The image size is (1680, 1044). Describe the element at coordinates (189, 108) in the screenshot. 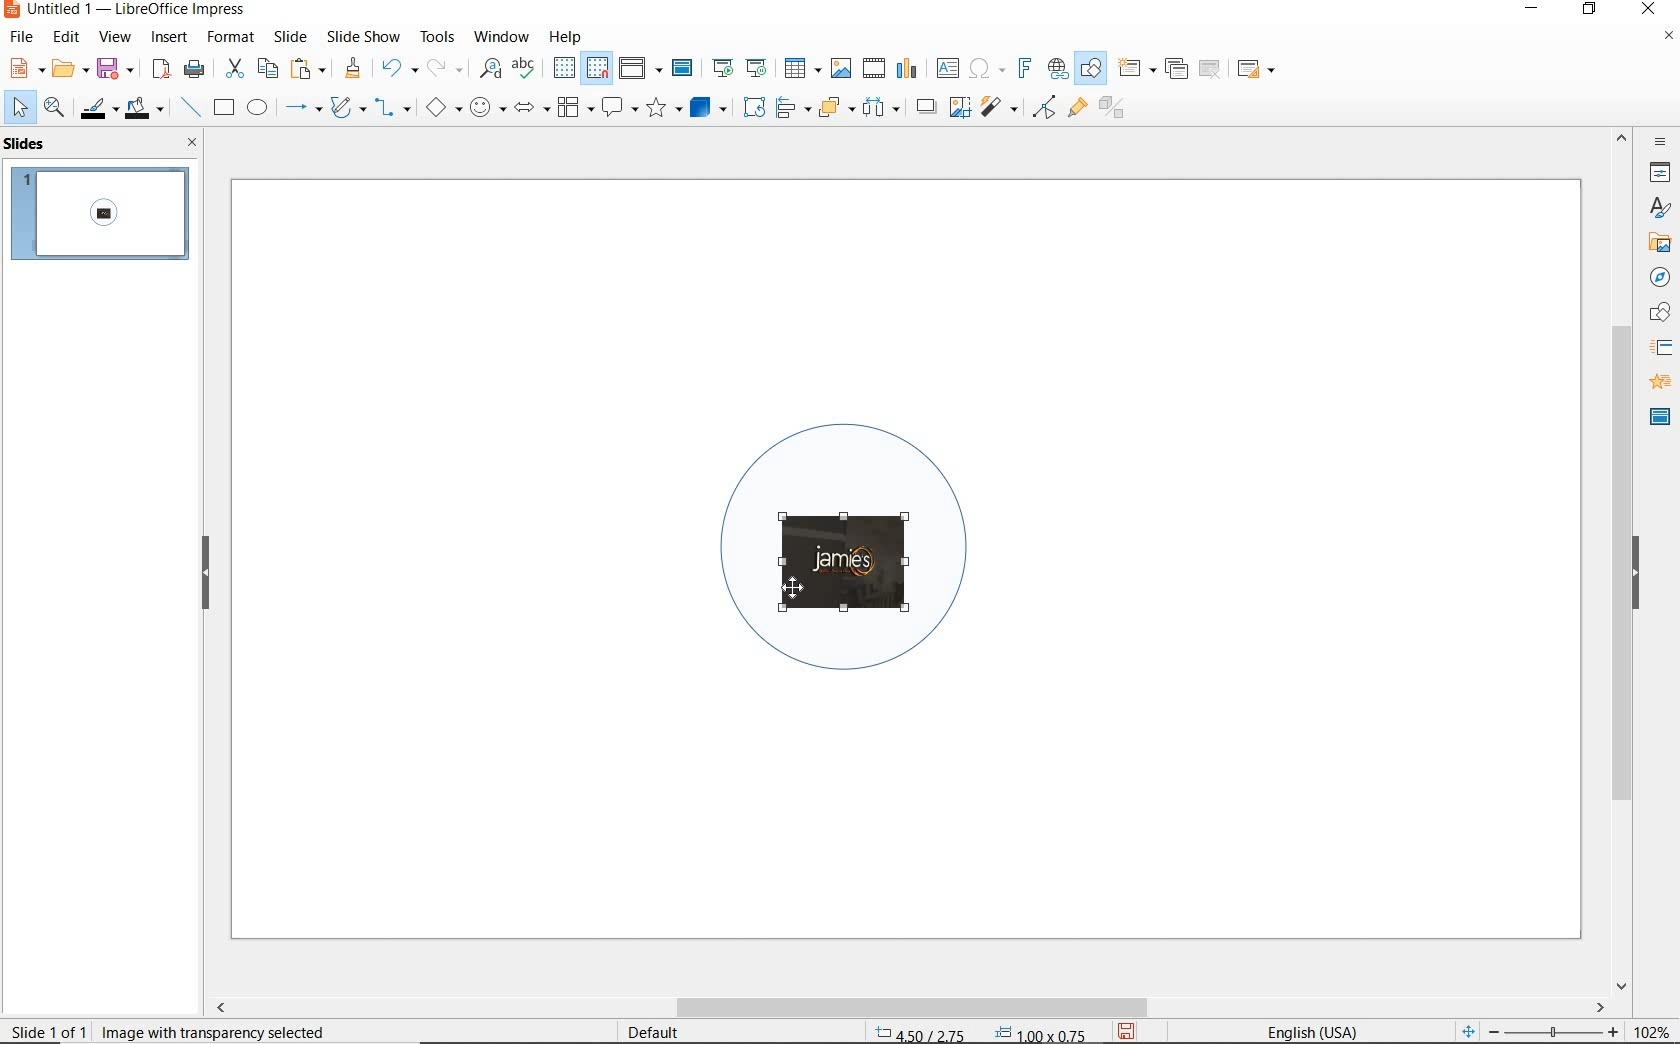

I see `insert line` at that location.